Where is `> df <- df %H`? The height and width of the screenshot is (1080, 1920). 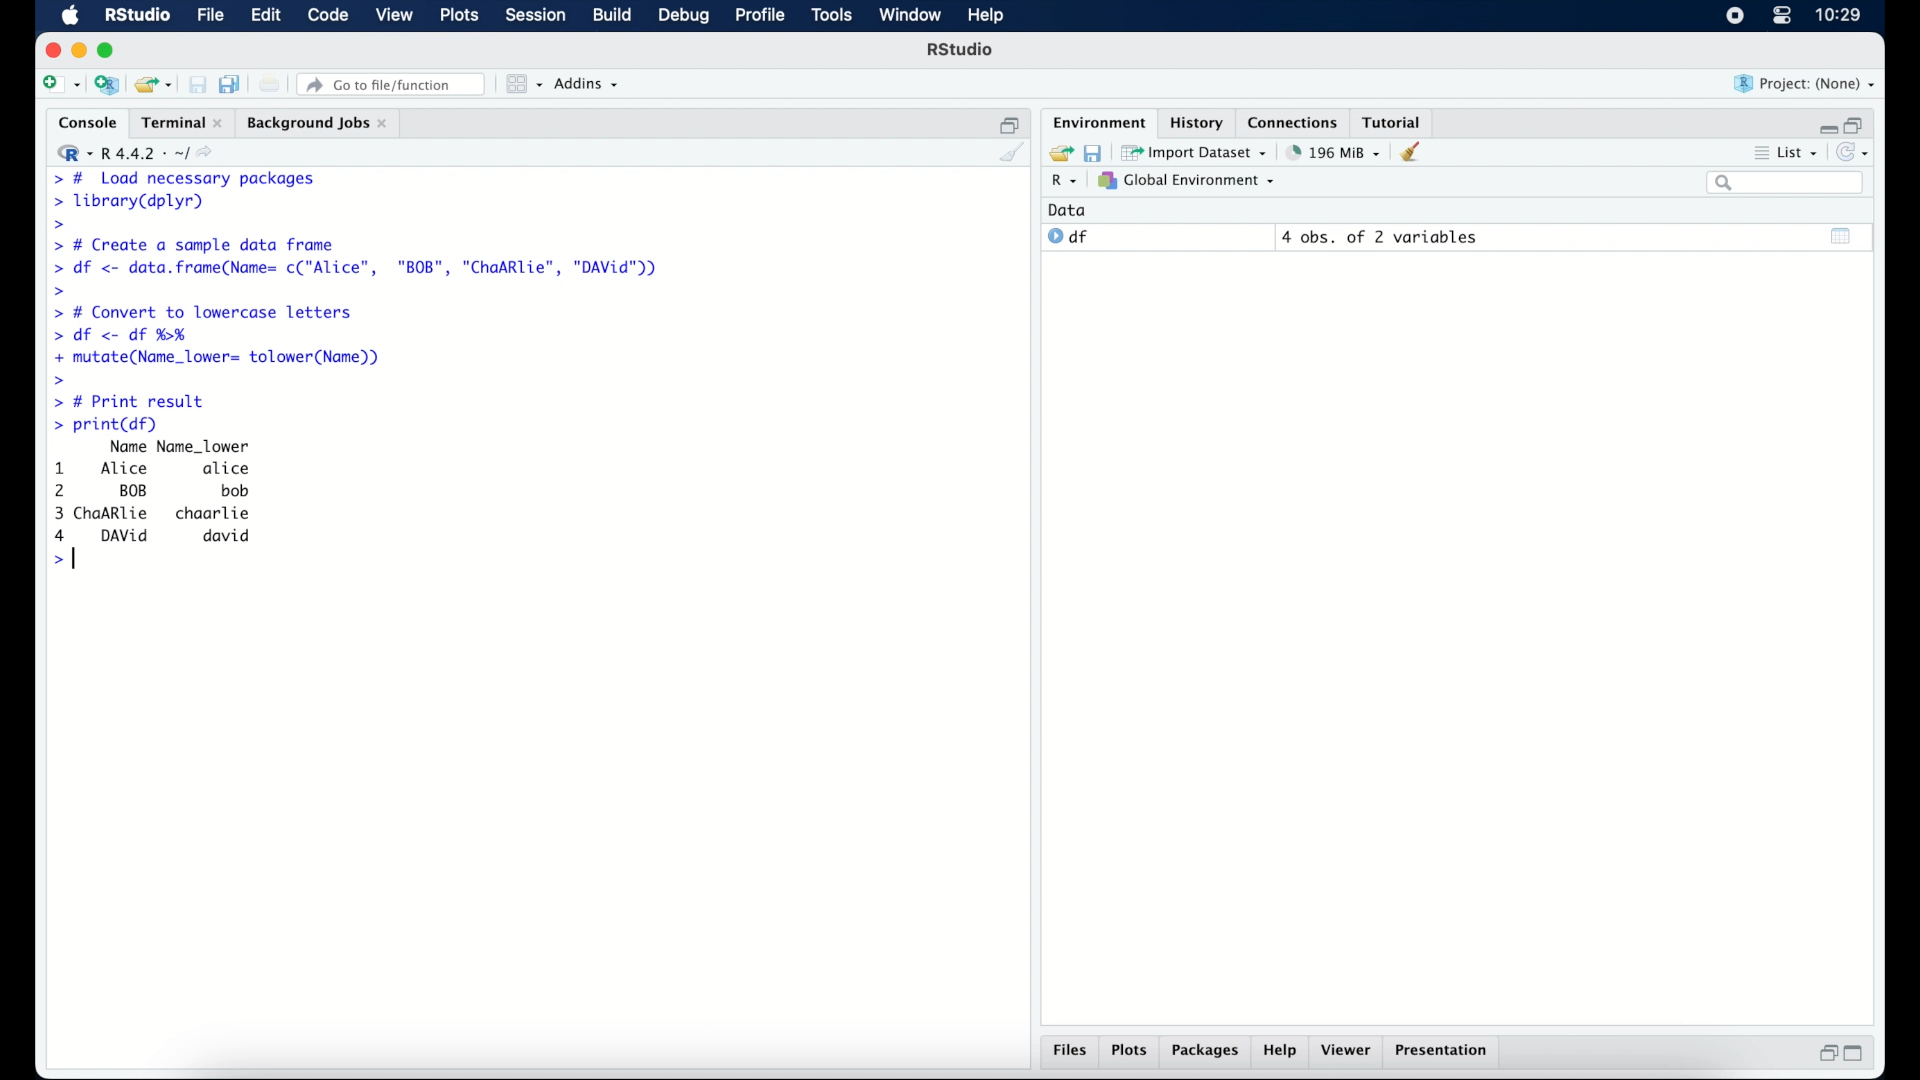
> df <- df %H is located at coordinates (126, 337).